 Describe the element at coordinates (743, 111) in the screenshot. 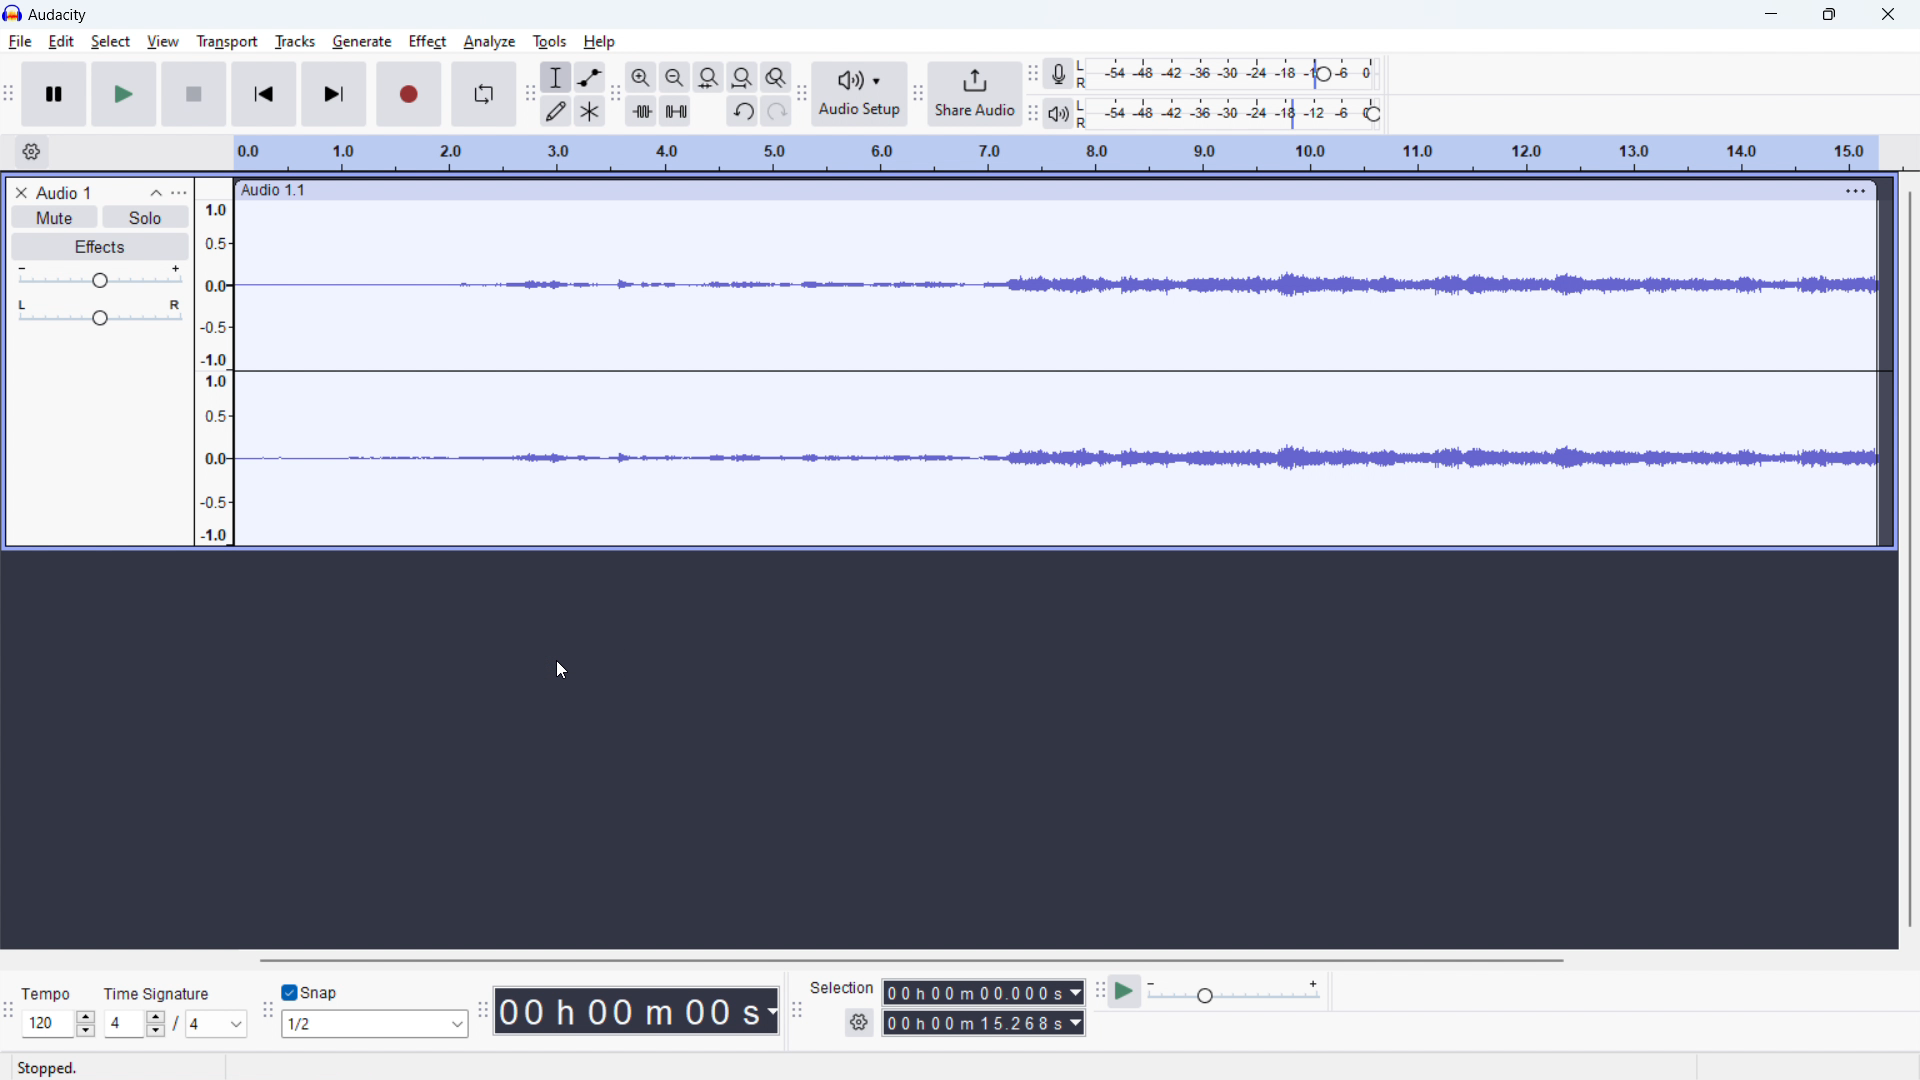

I see `undo` at that location.